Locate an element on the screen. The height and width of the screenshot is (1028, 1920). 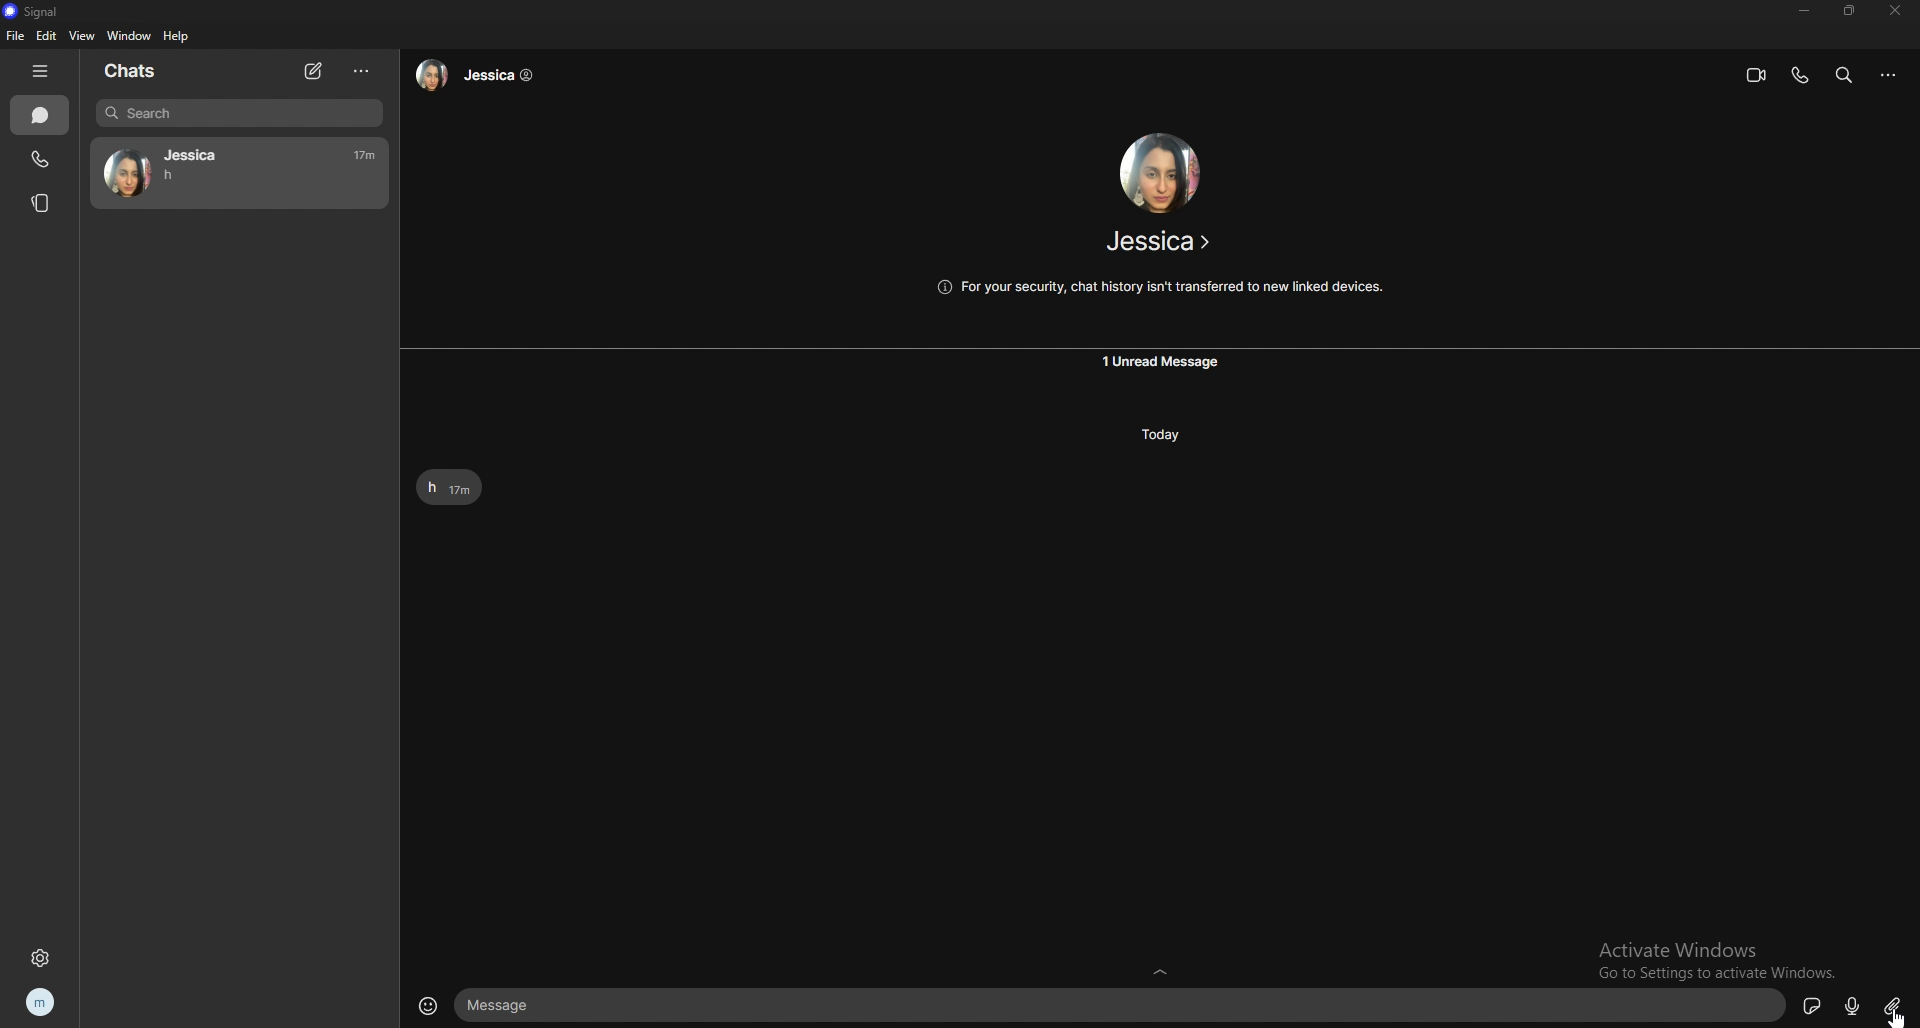
17m is located at coordinates (364, 156).